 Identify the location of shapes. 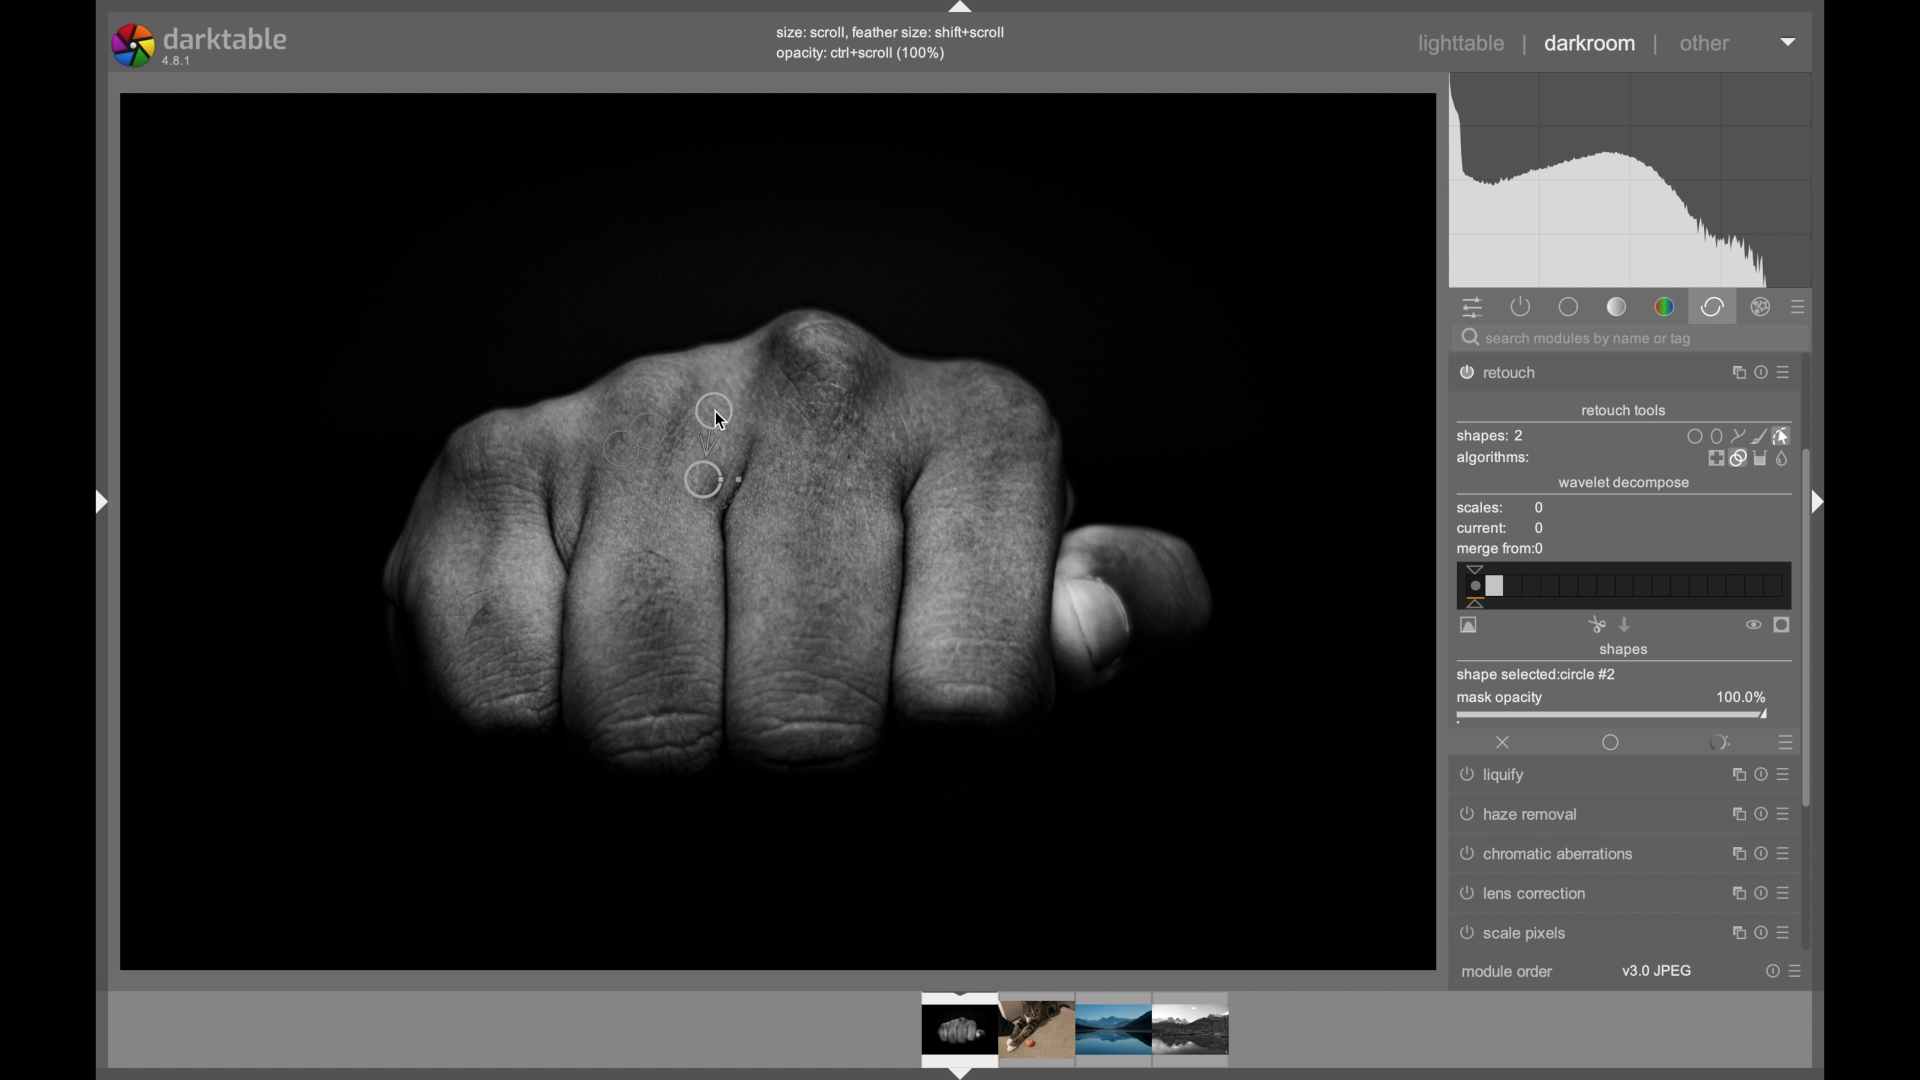
(1625, 651).